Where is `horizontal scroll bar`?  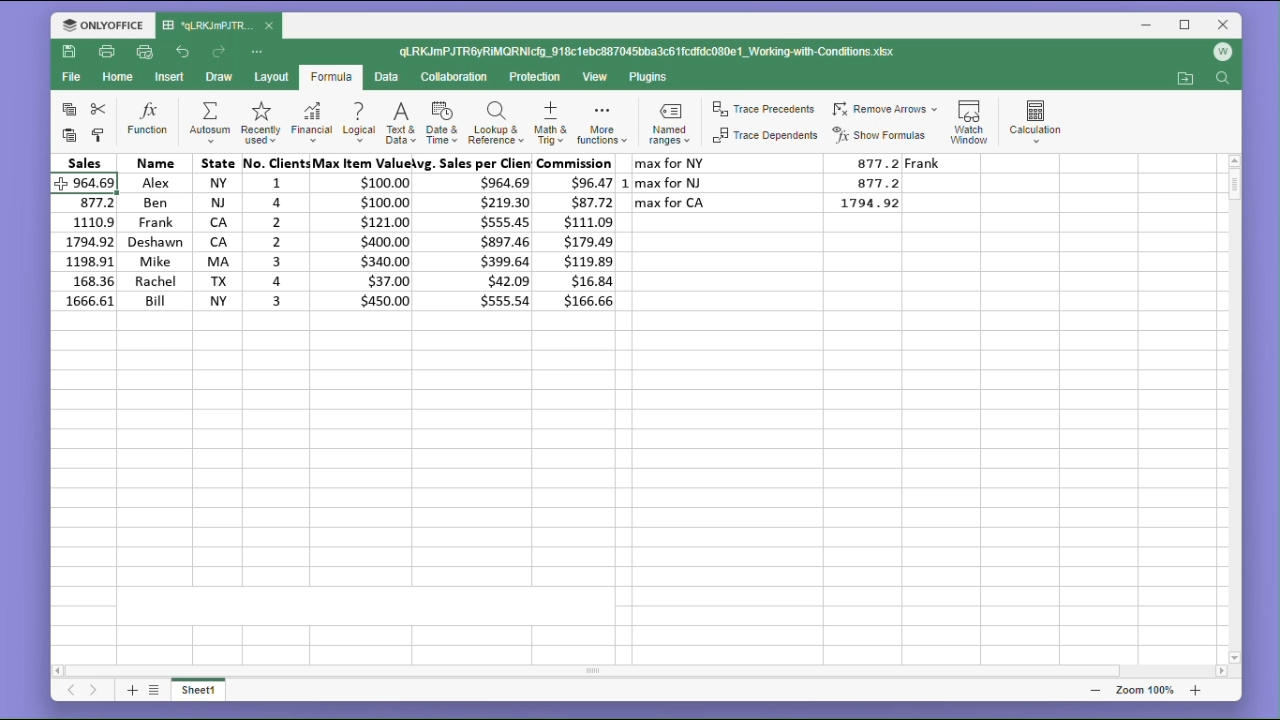 horizontal scroll bar is located at coordinates (642, 671).